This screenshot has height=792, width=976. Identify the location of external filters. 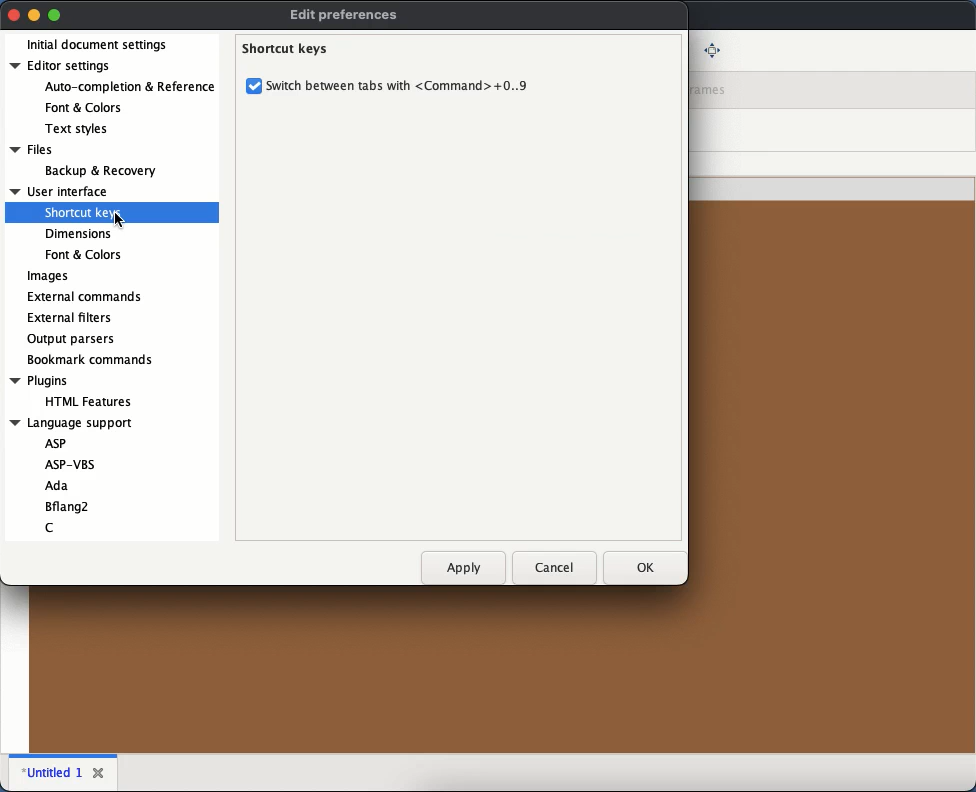
(69, 316).